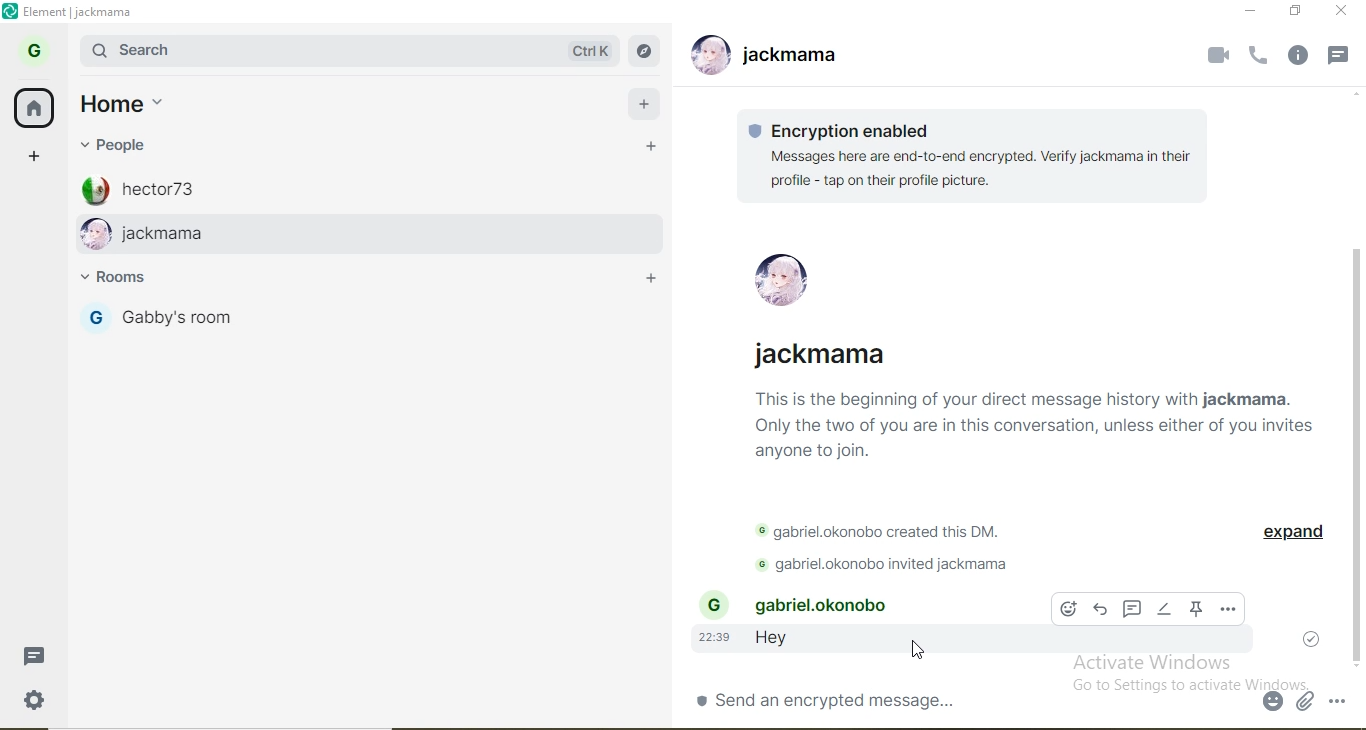 The width and height of the screenshot is (1366, 730). Describe the element at coordinates (34, 110) in the screenshot. I see `home` at that location.